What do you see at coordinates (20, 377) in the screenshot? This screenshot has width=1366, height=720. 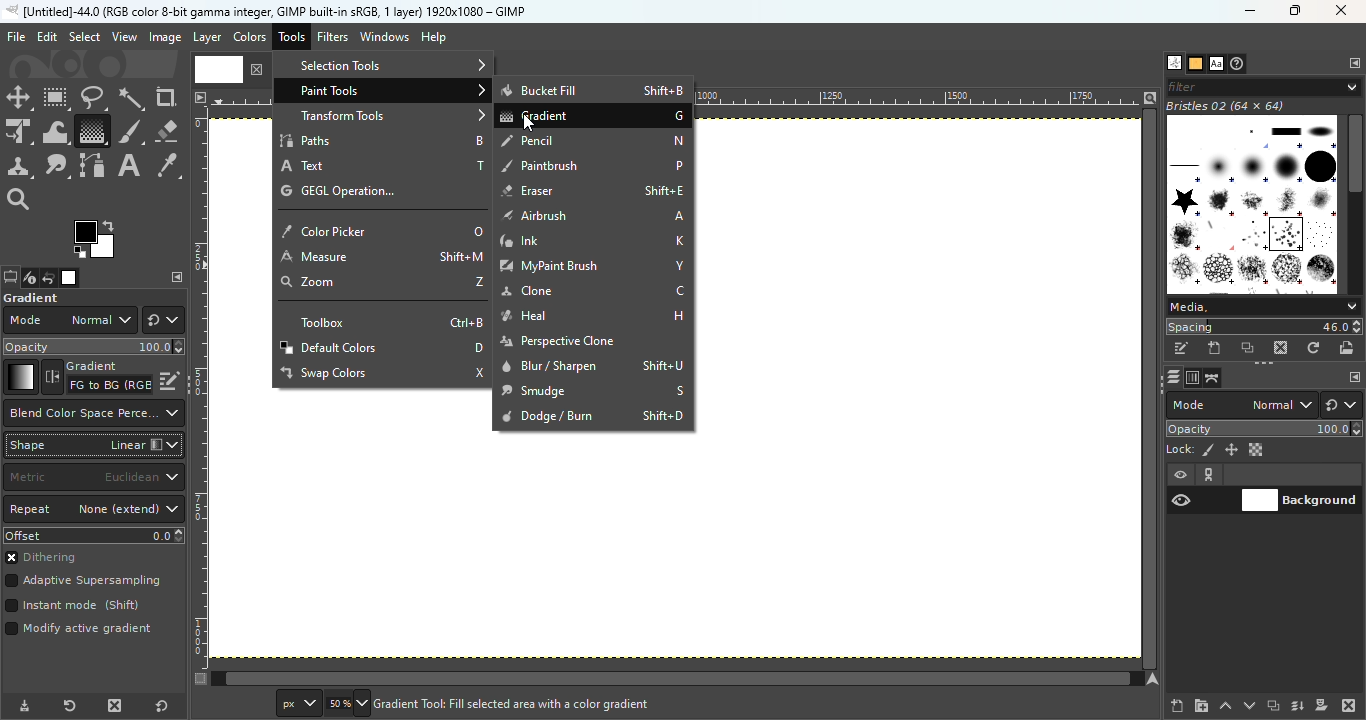 I see `Gradient` at bounding box center [20, 377].